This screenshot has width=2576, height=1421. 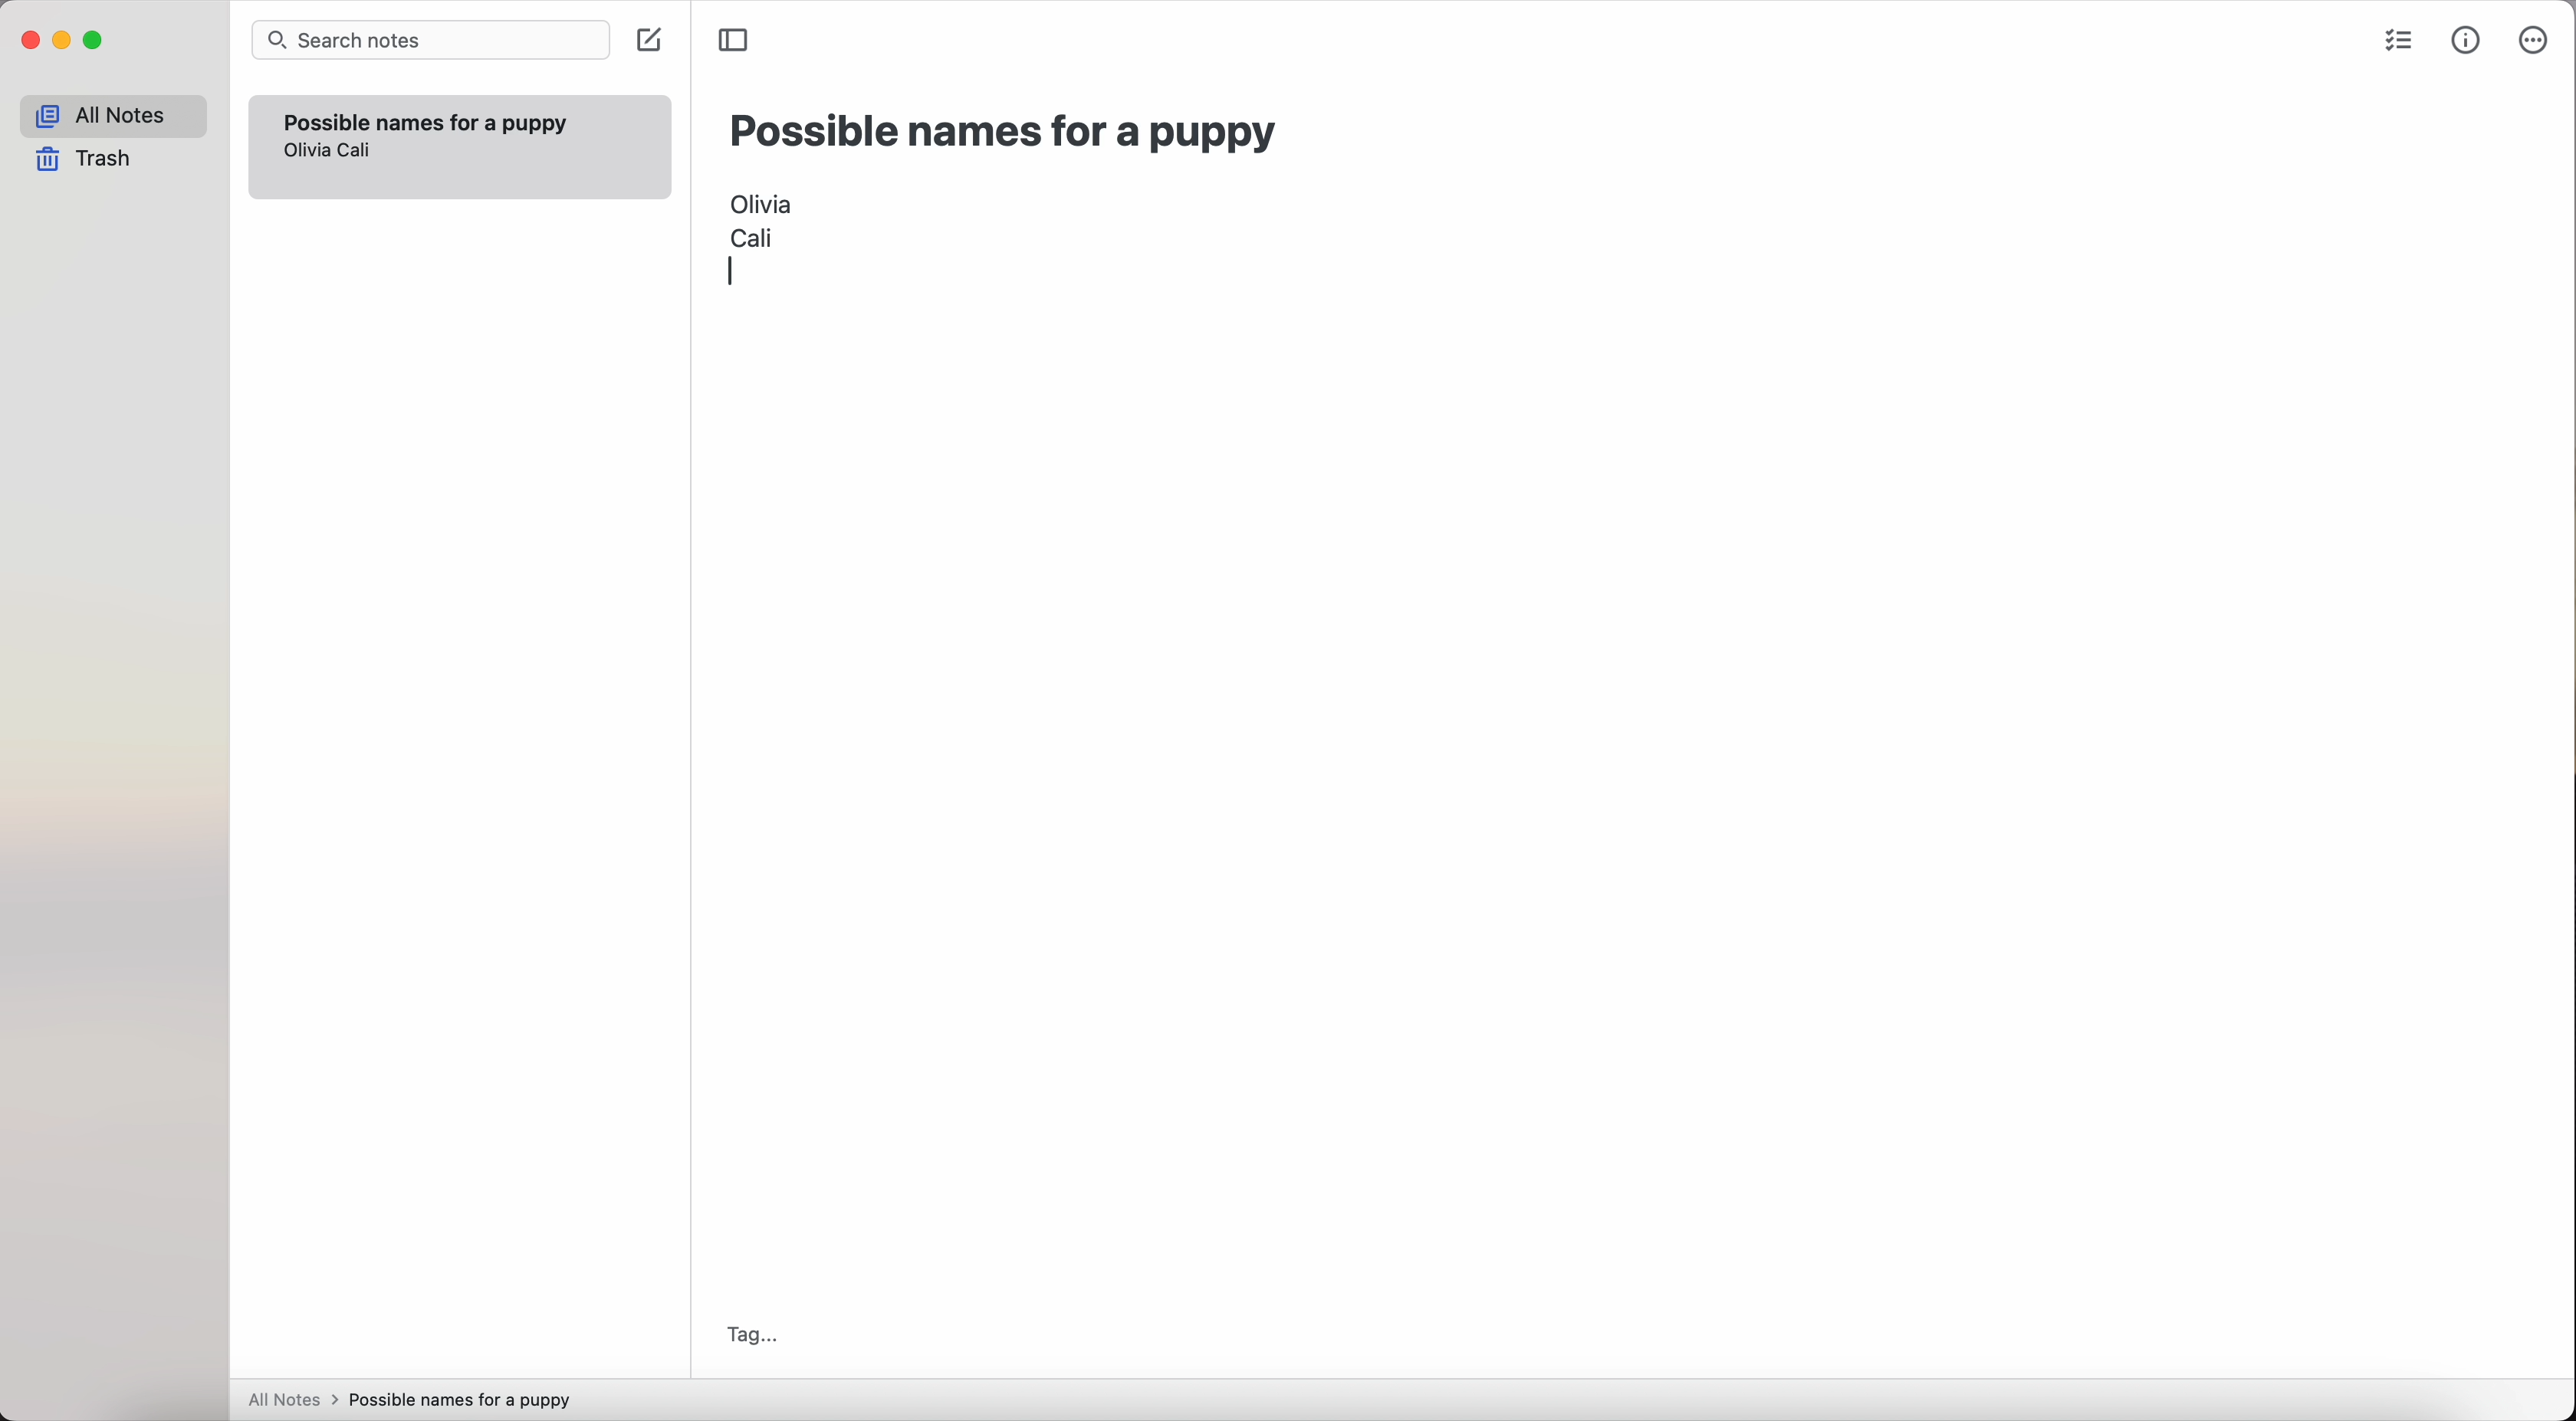 I want to click on all notes > possible names for a puppy, so click(x=417, y=1398).